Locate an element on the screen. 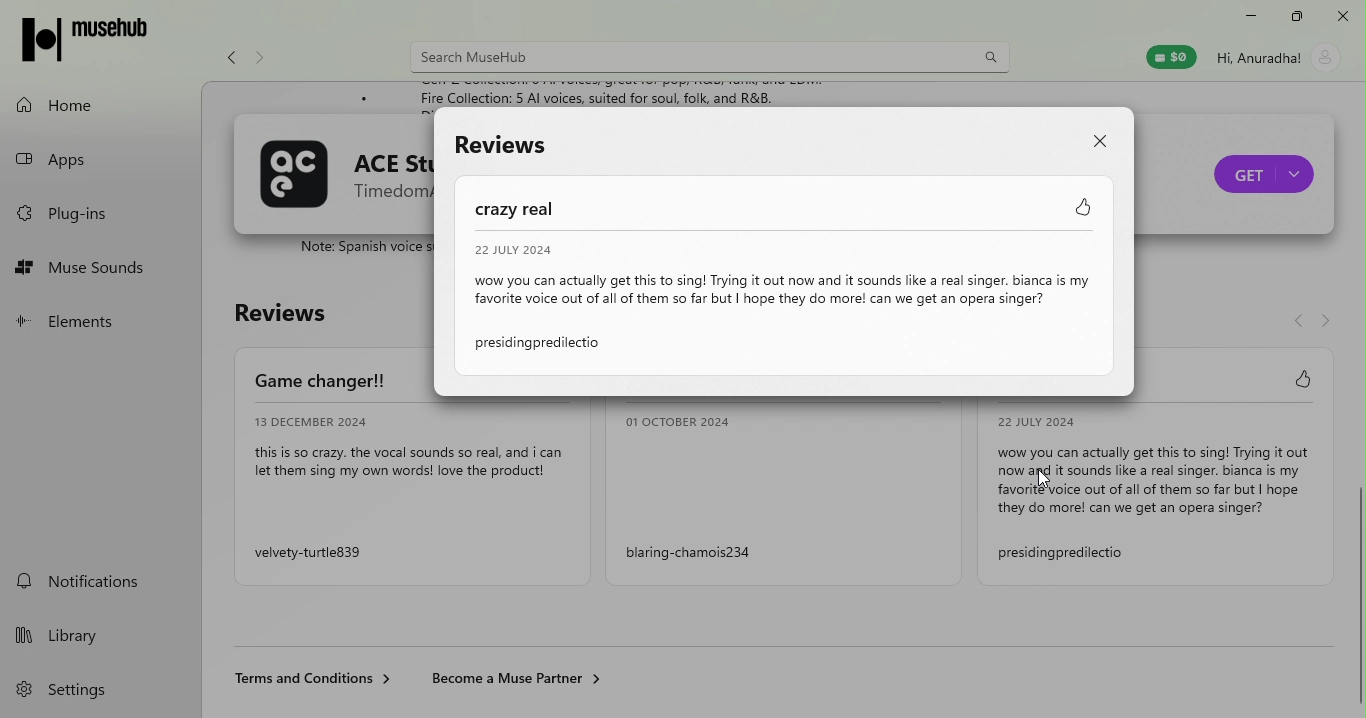 This screenshot has width=1366, height=718. account is located at coordinates (1281, 63).